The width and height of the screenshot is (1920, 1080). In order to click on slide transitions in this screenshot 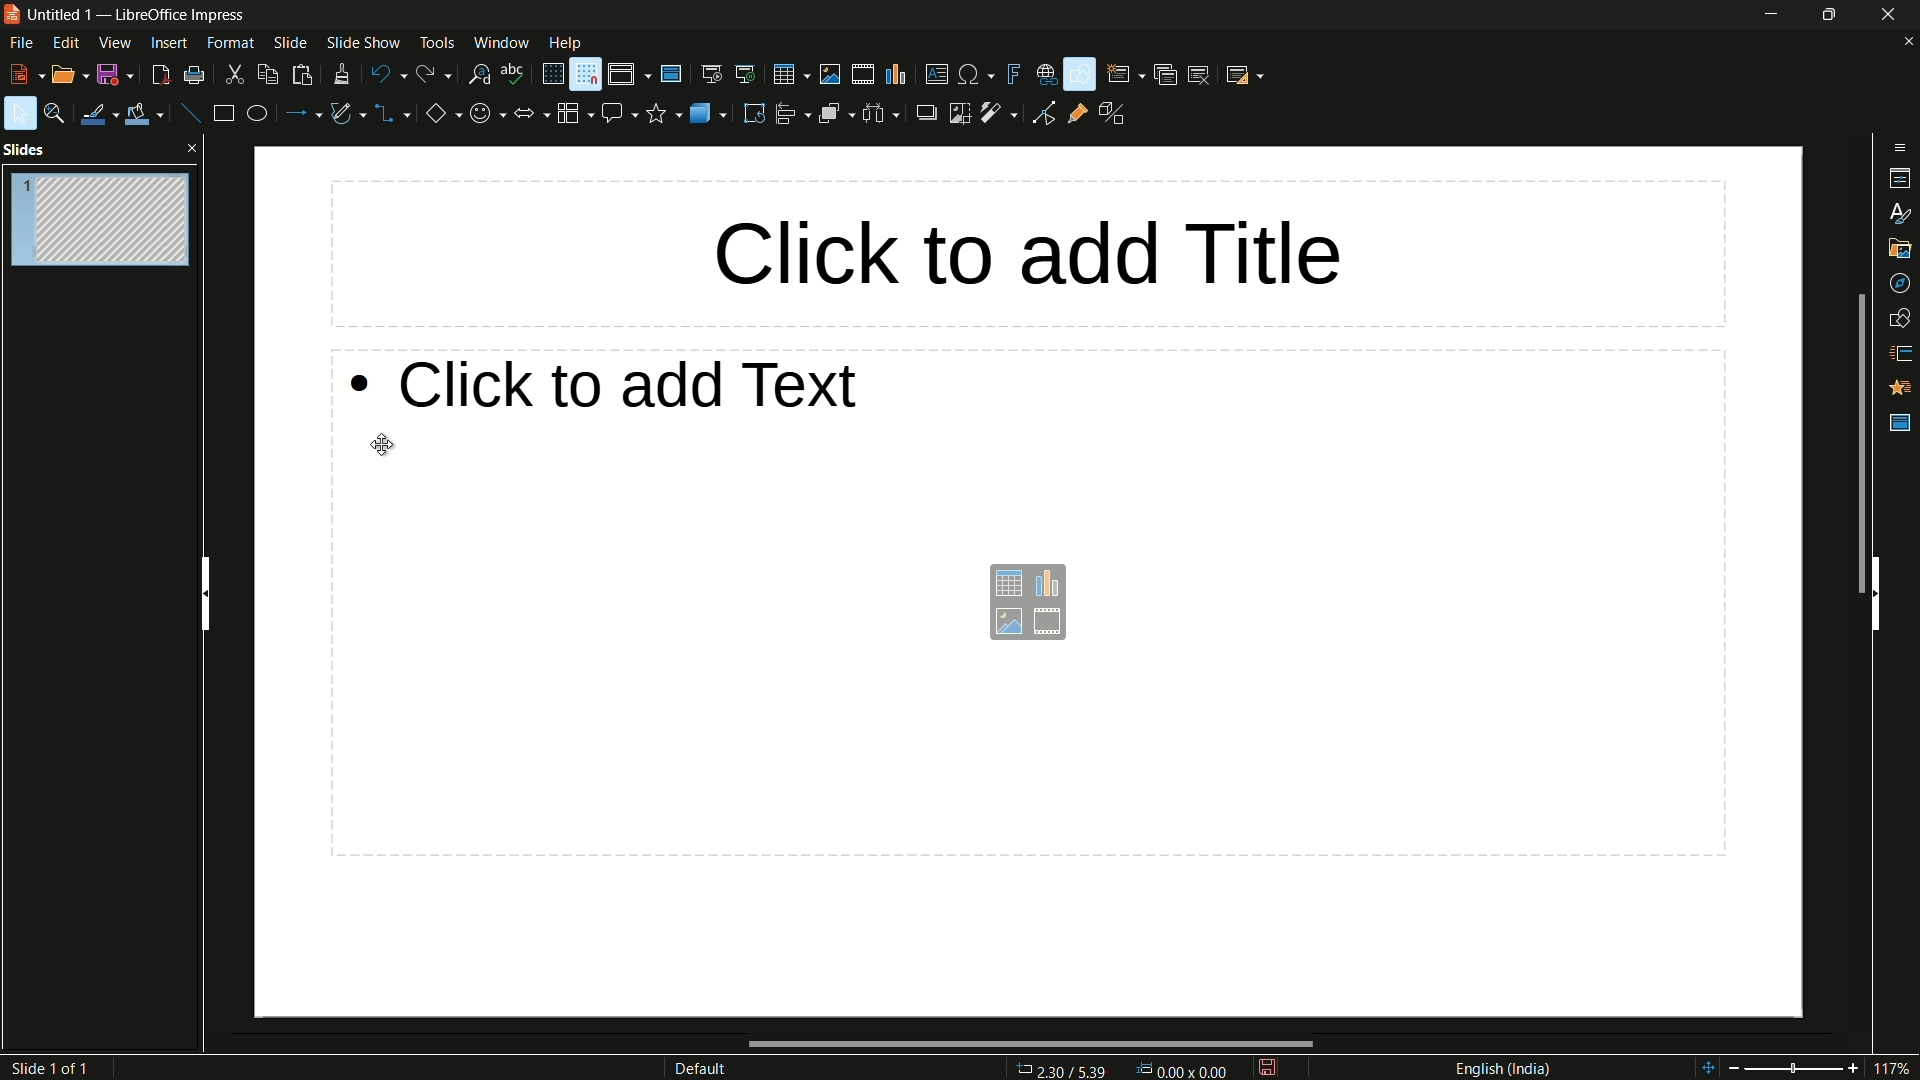, I will do `click(1898, 349)`.